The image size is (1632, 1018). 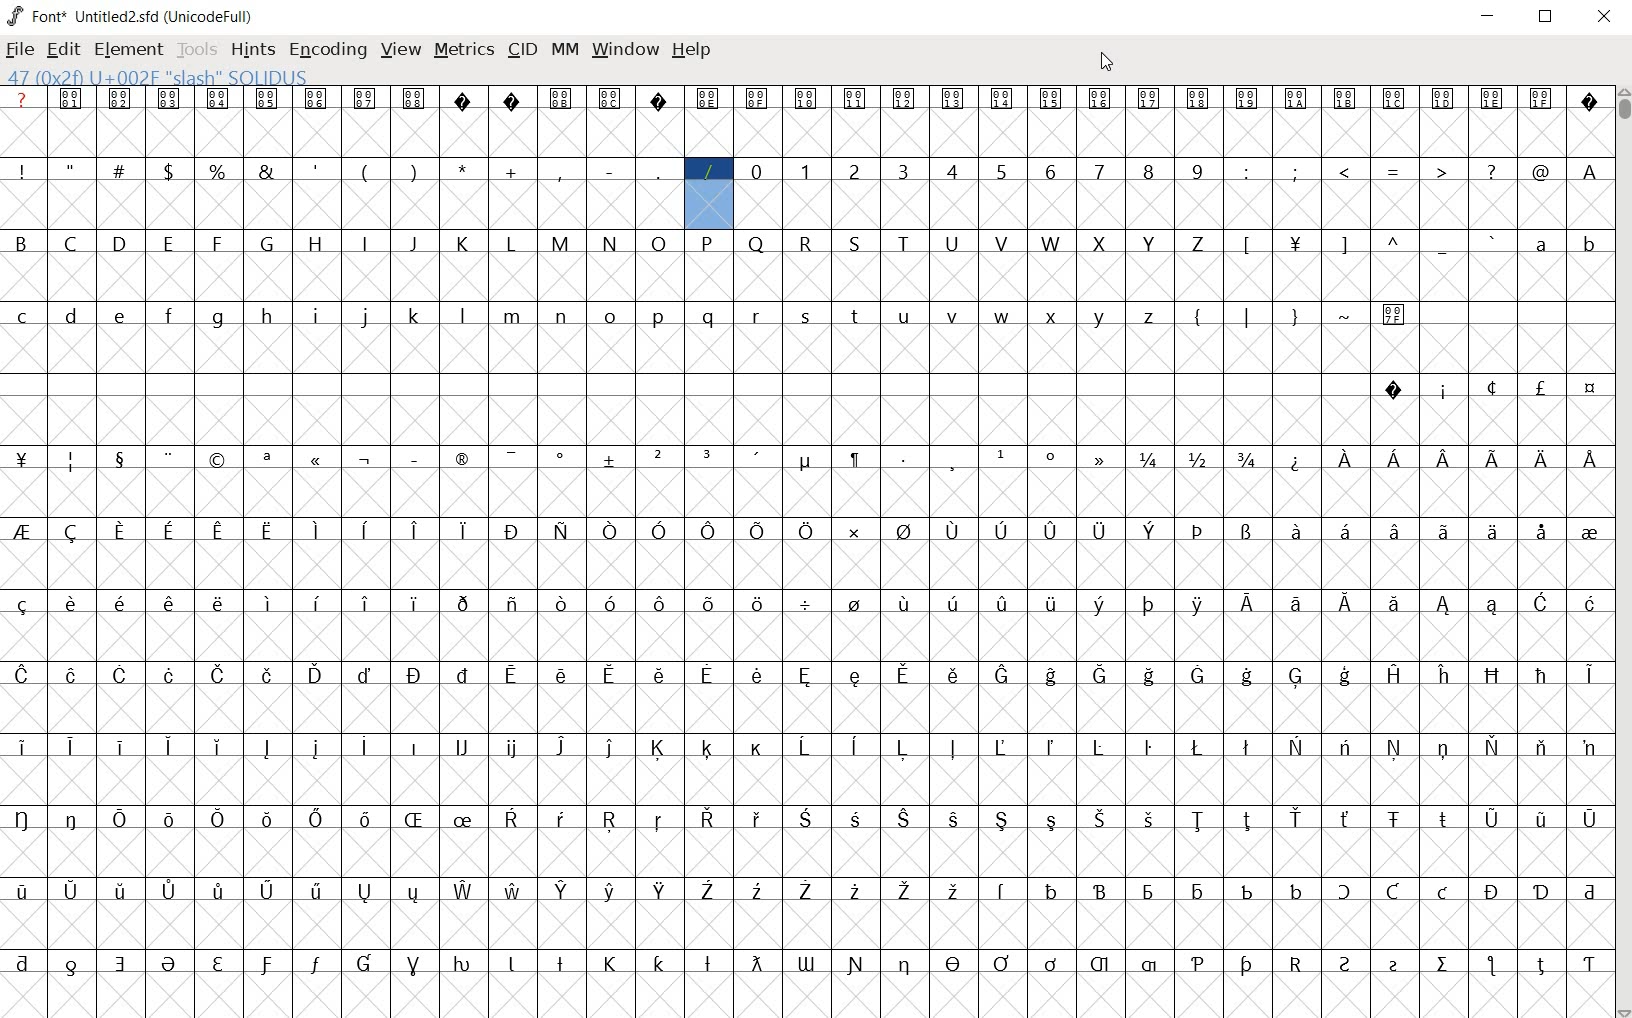 What do you see at coordinates (365, 173) in the screenshot?
I see `glyph` at bounding box center [365, 173].